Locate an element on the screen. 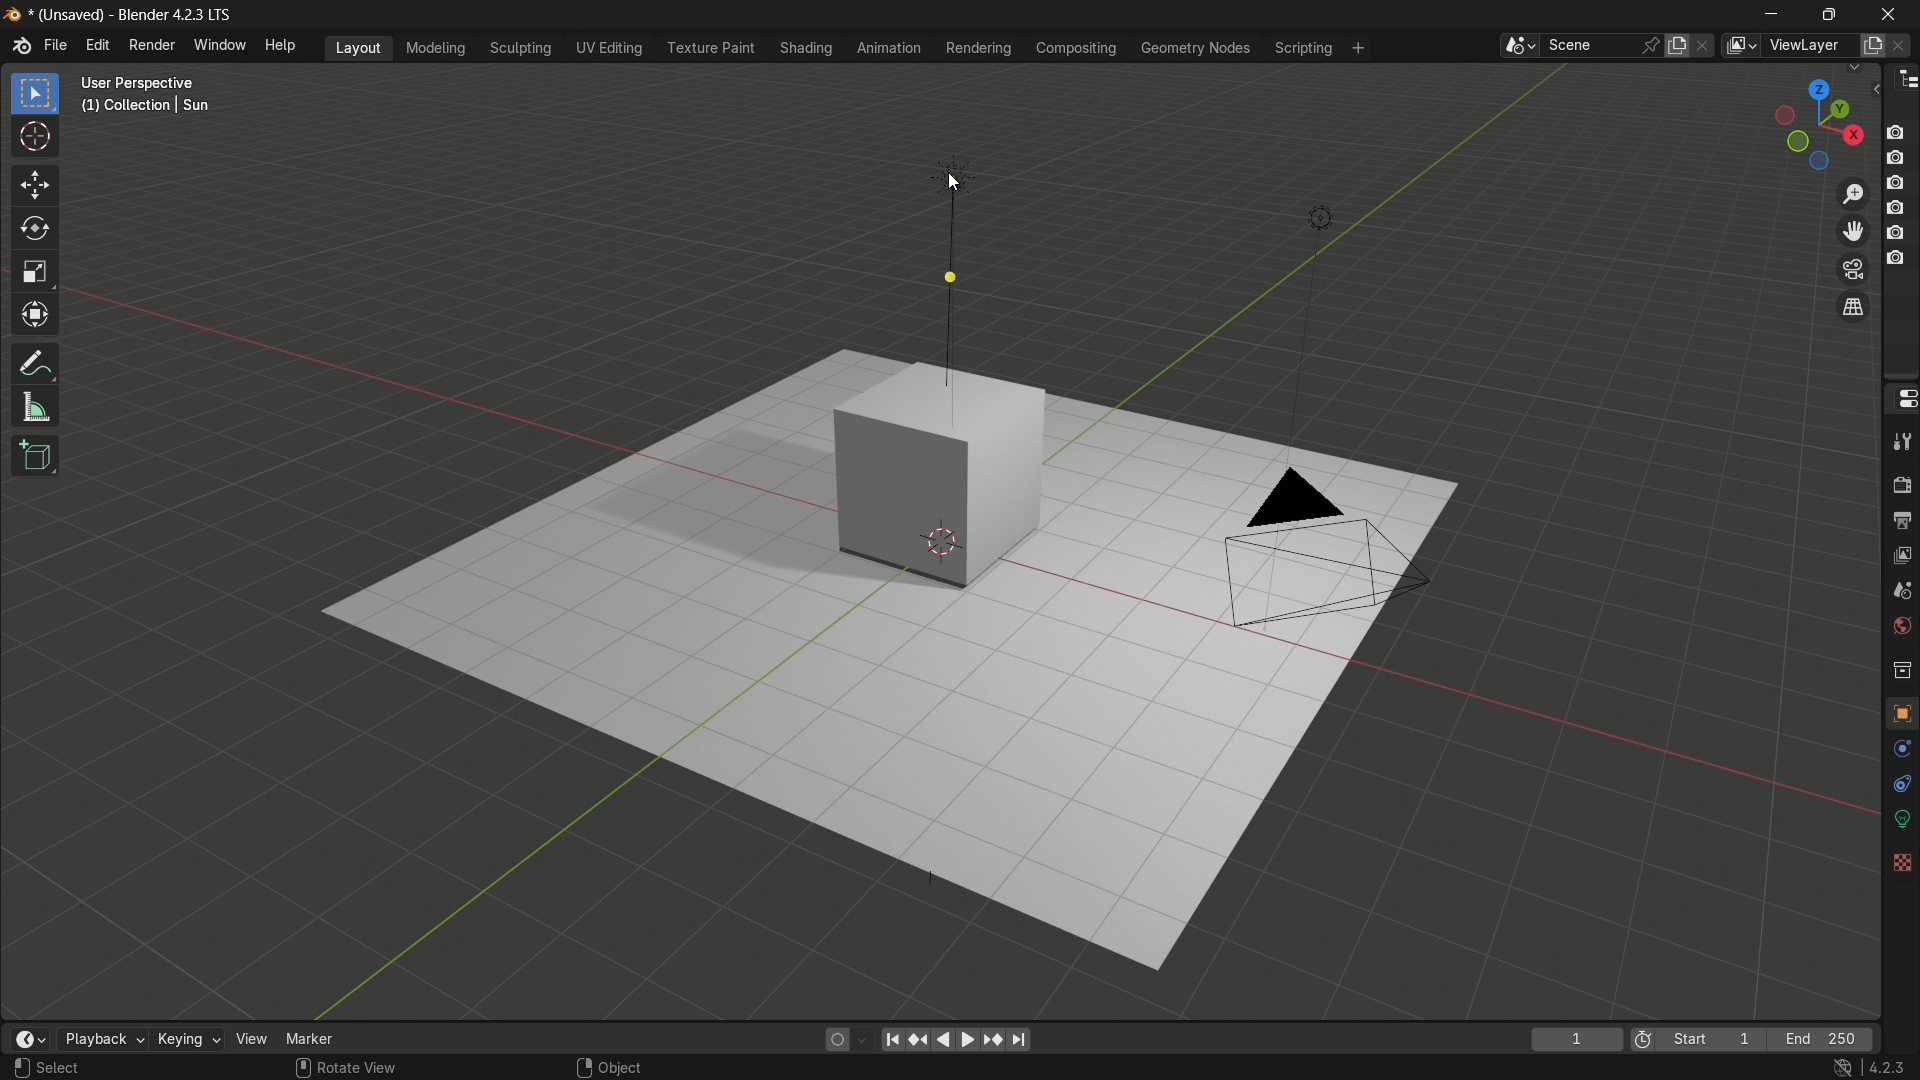  layer 4 is located at coordinates (1895, 207).